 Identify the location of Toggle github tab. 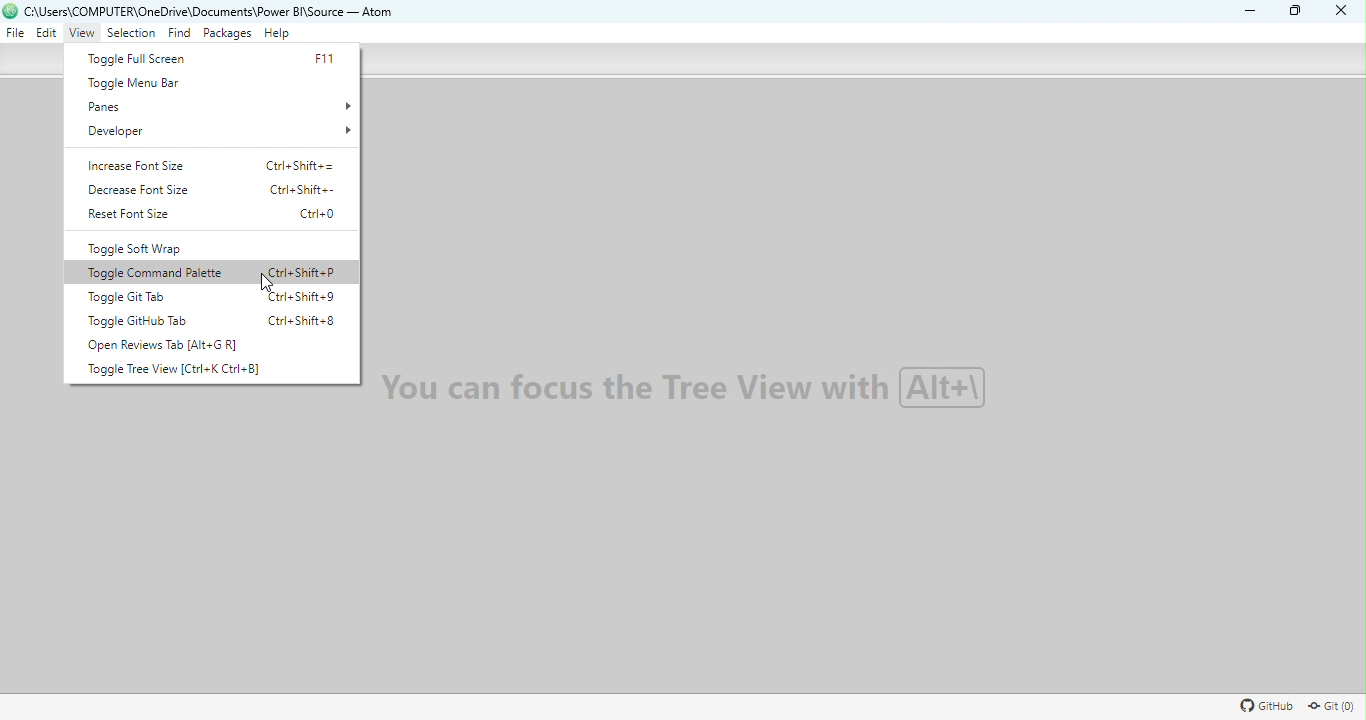
(216, 318).